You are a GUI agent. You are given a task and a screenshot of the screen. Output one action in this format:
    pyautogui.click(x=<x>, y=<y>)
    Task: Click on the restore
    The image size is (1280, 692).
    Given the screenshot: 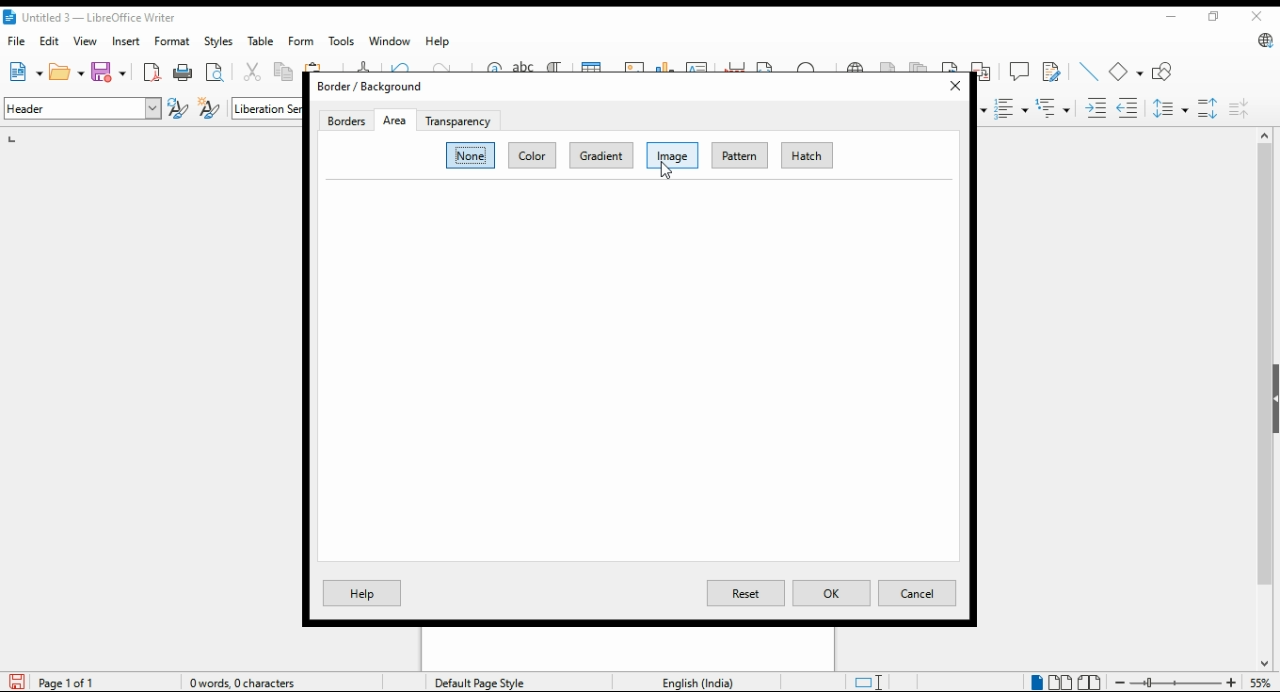 What is the action you would take?
    pyautogui.click(x=1212, y=16)
    